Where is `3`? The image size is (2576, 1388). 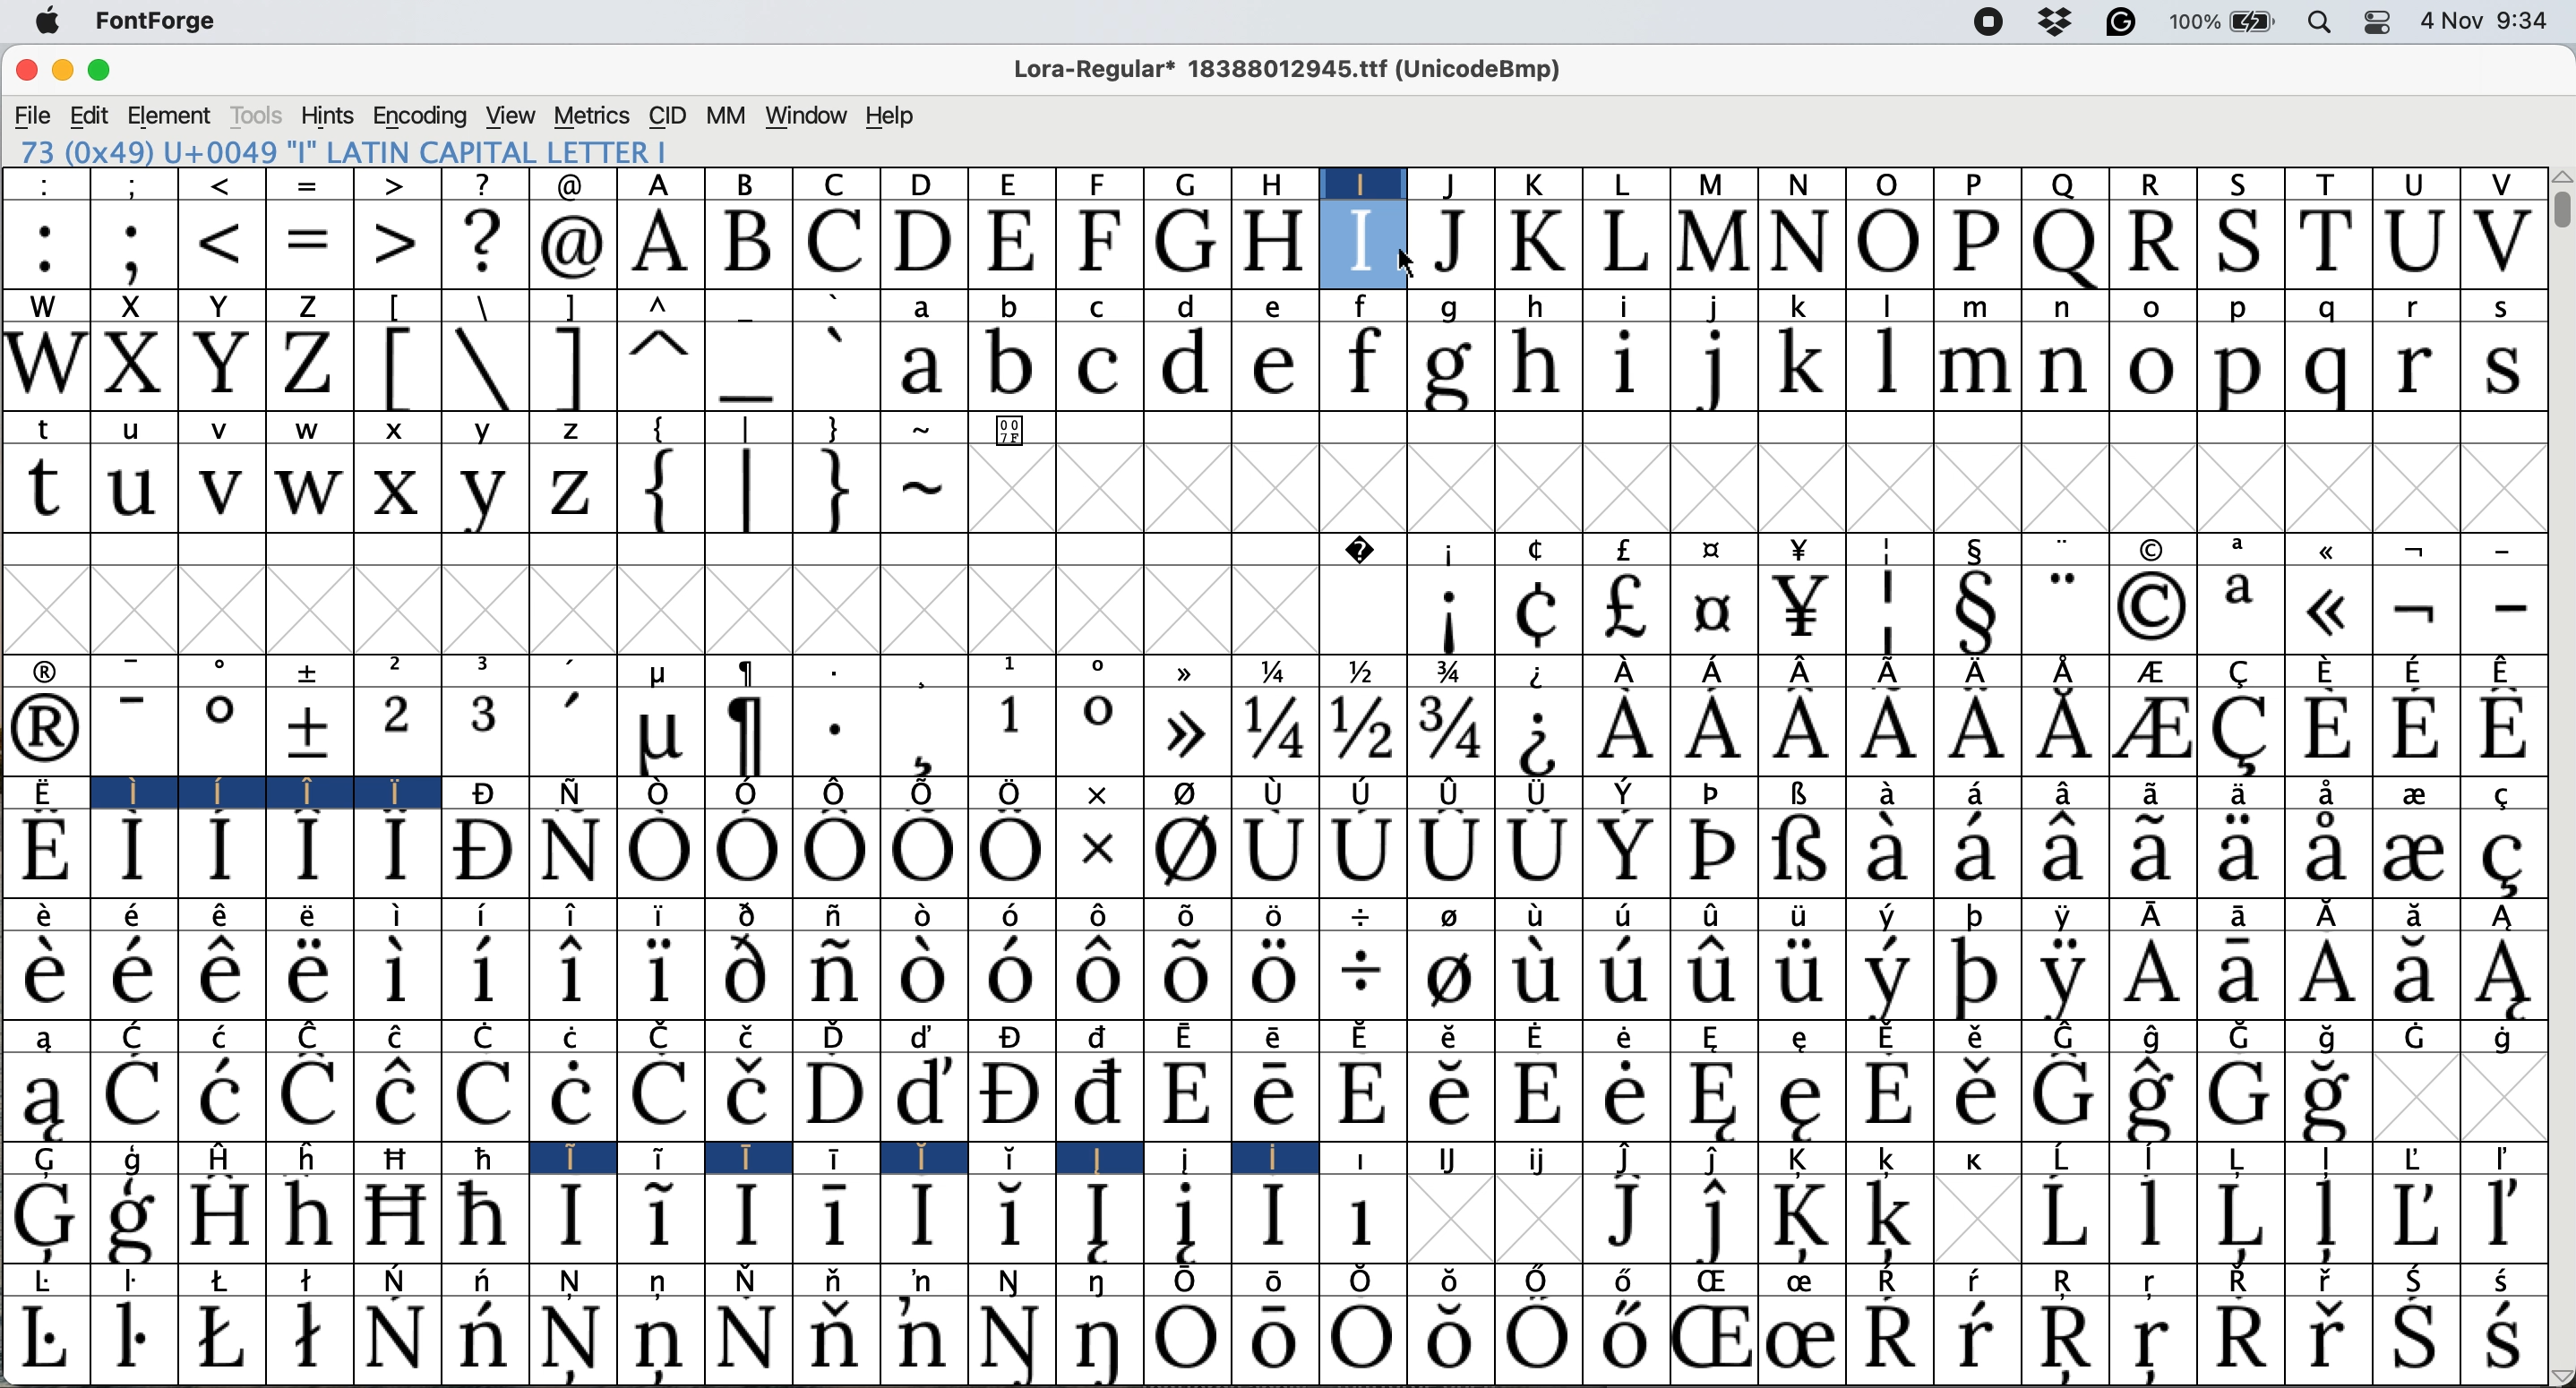 3 is located at coordinates (487, 731).